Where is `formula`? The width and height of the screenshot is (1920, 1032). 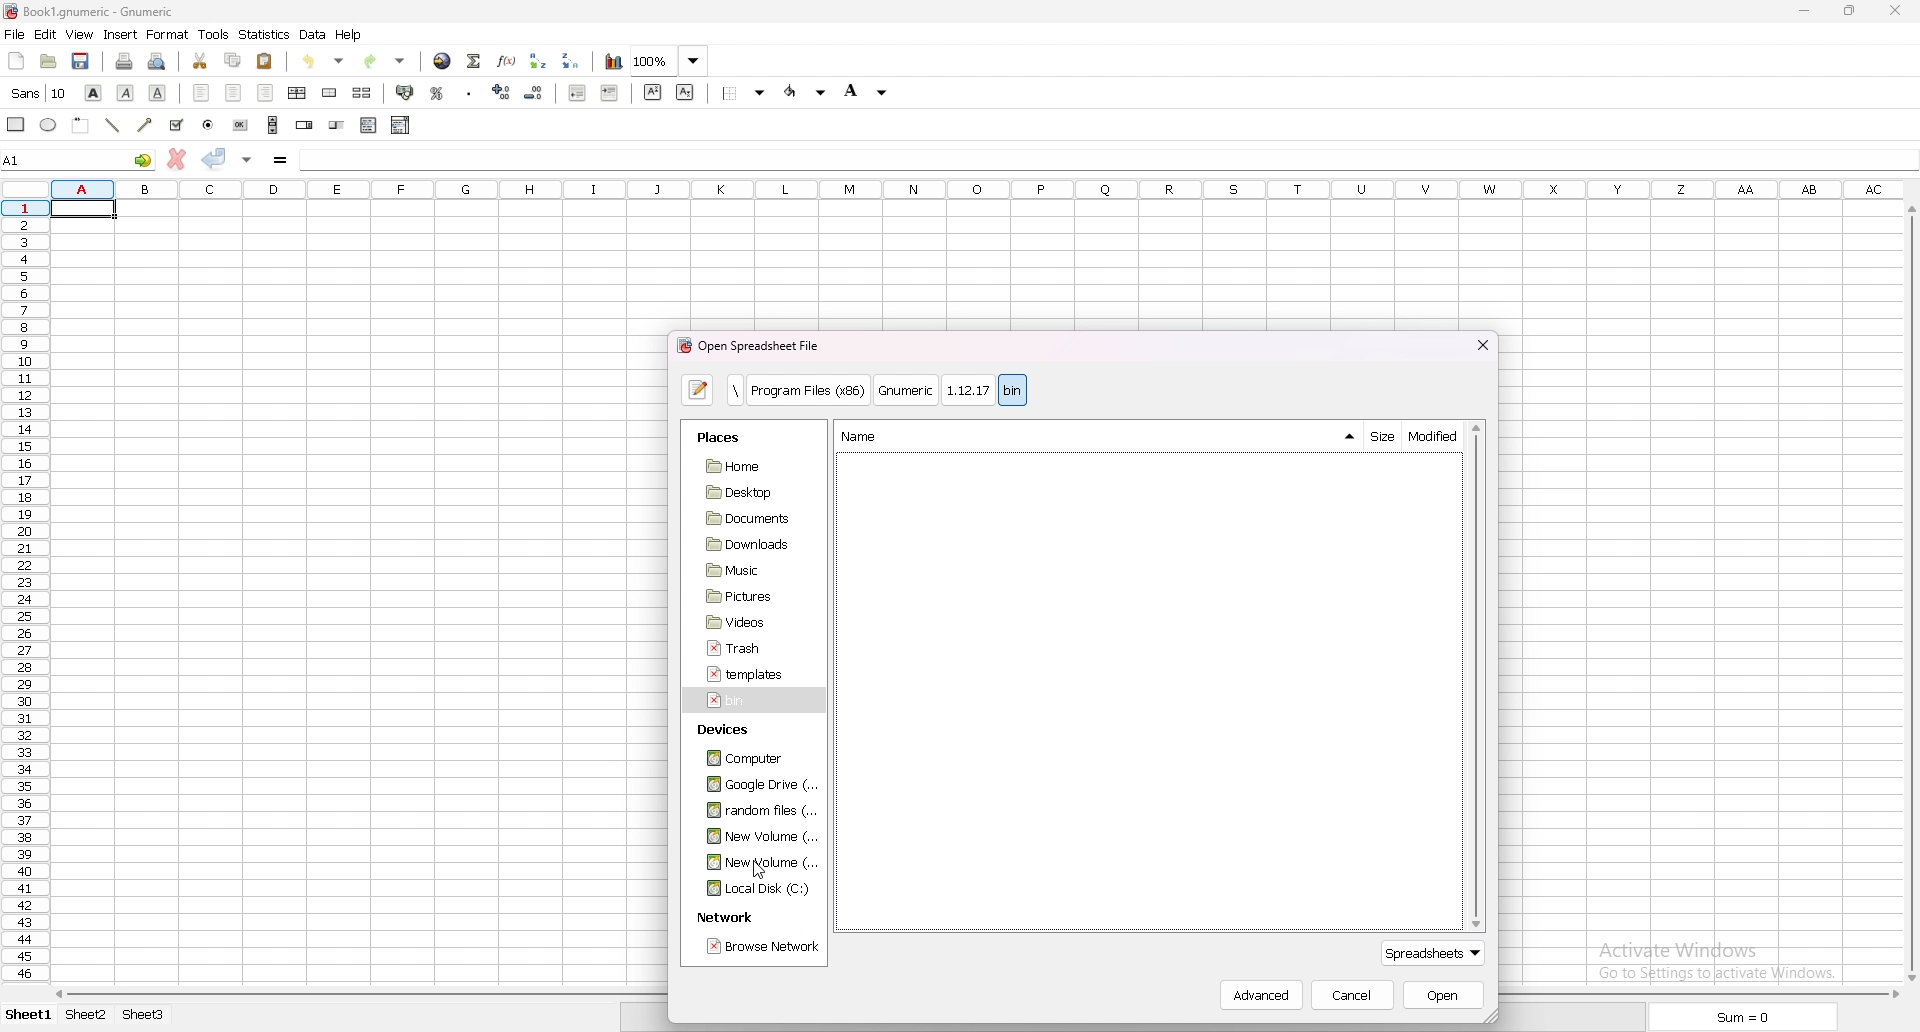 formula is located at coordinates (281, 159).